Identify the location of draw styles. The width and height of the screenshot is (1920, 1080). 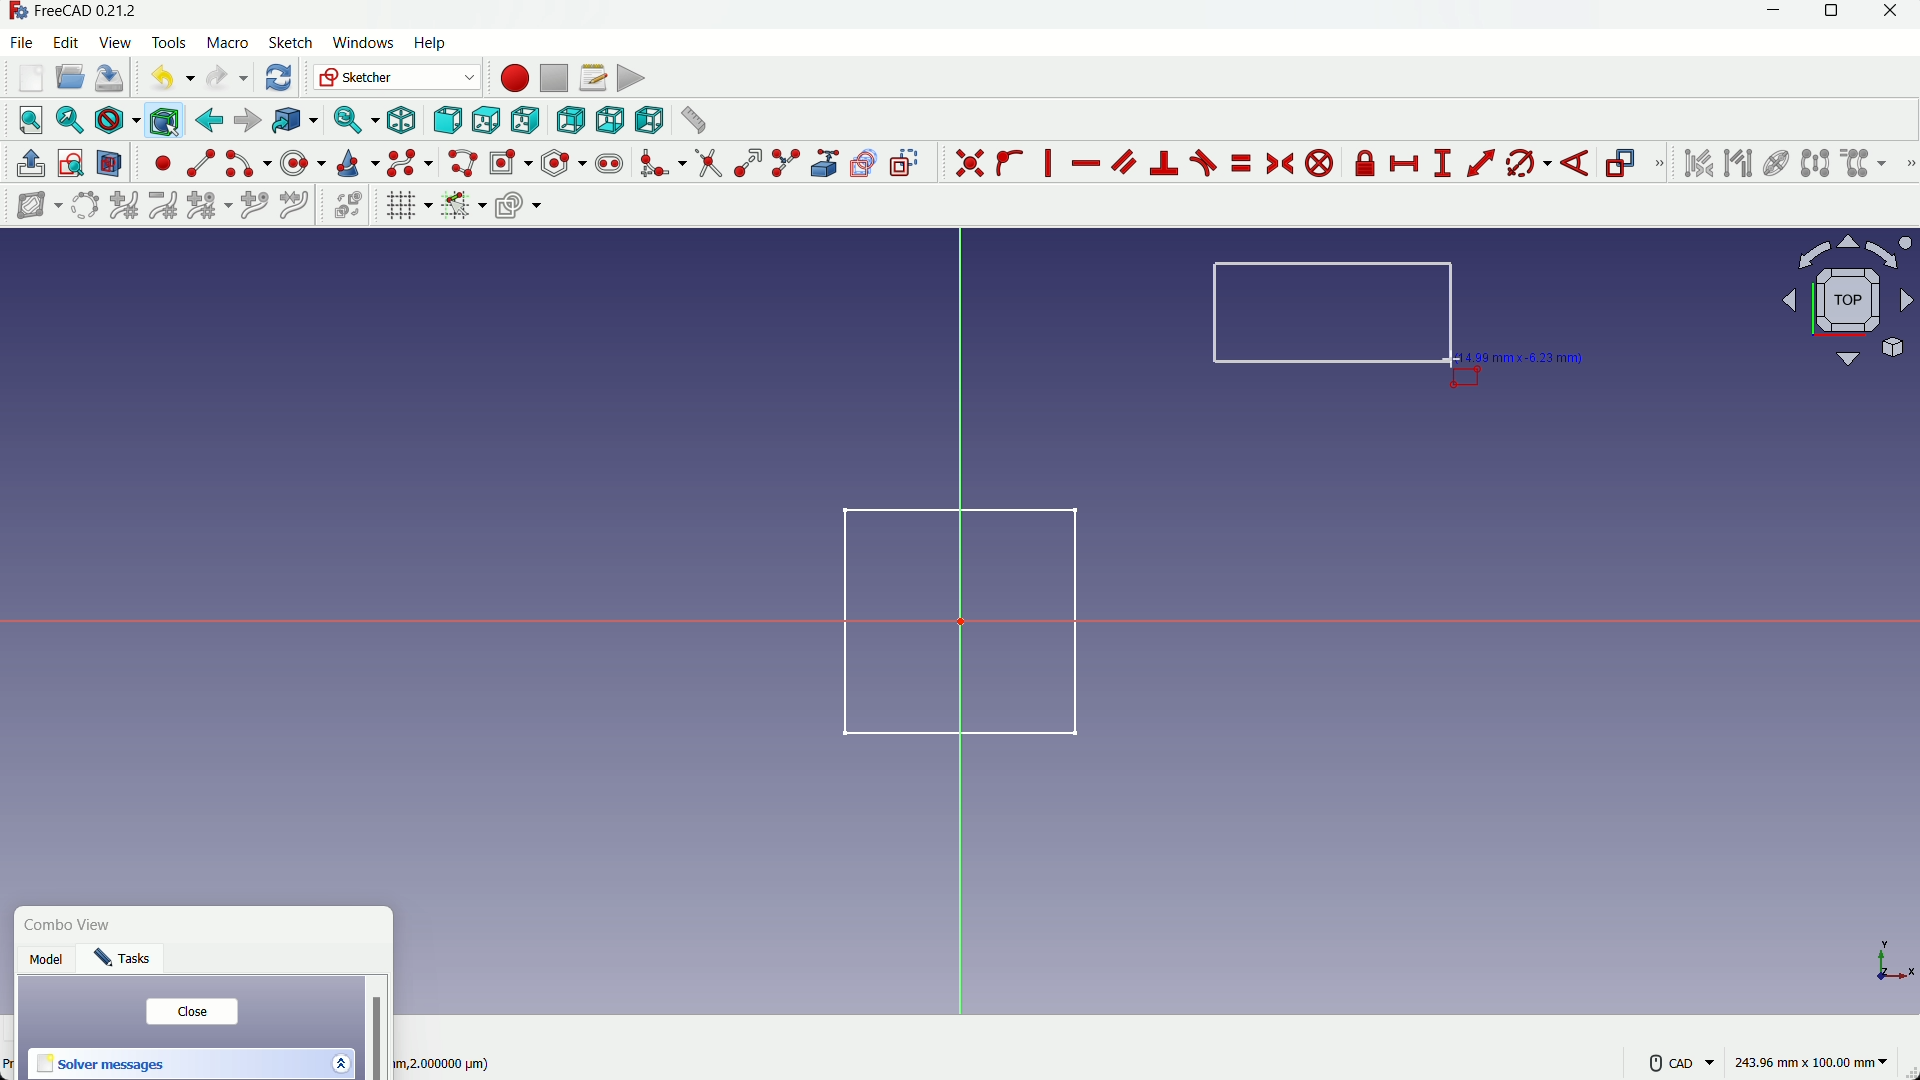
(116, 120).